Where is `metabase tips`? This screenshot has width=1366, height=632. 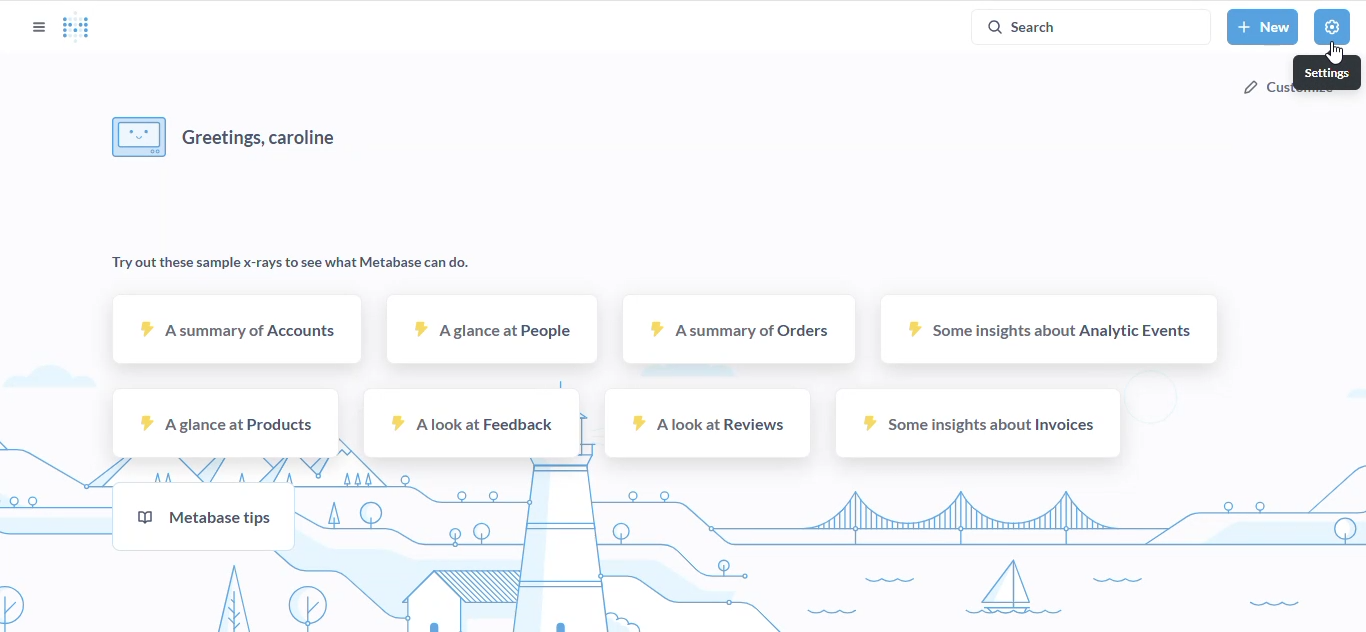 metabase tips is located at coordinates (203, 516).